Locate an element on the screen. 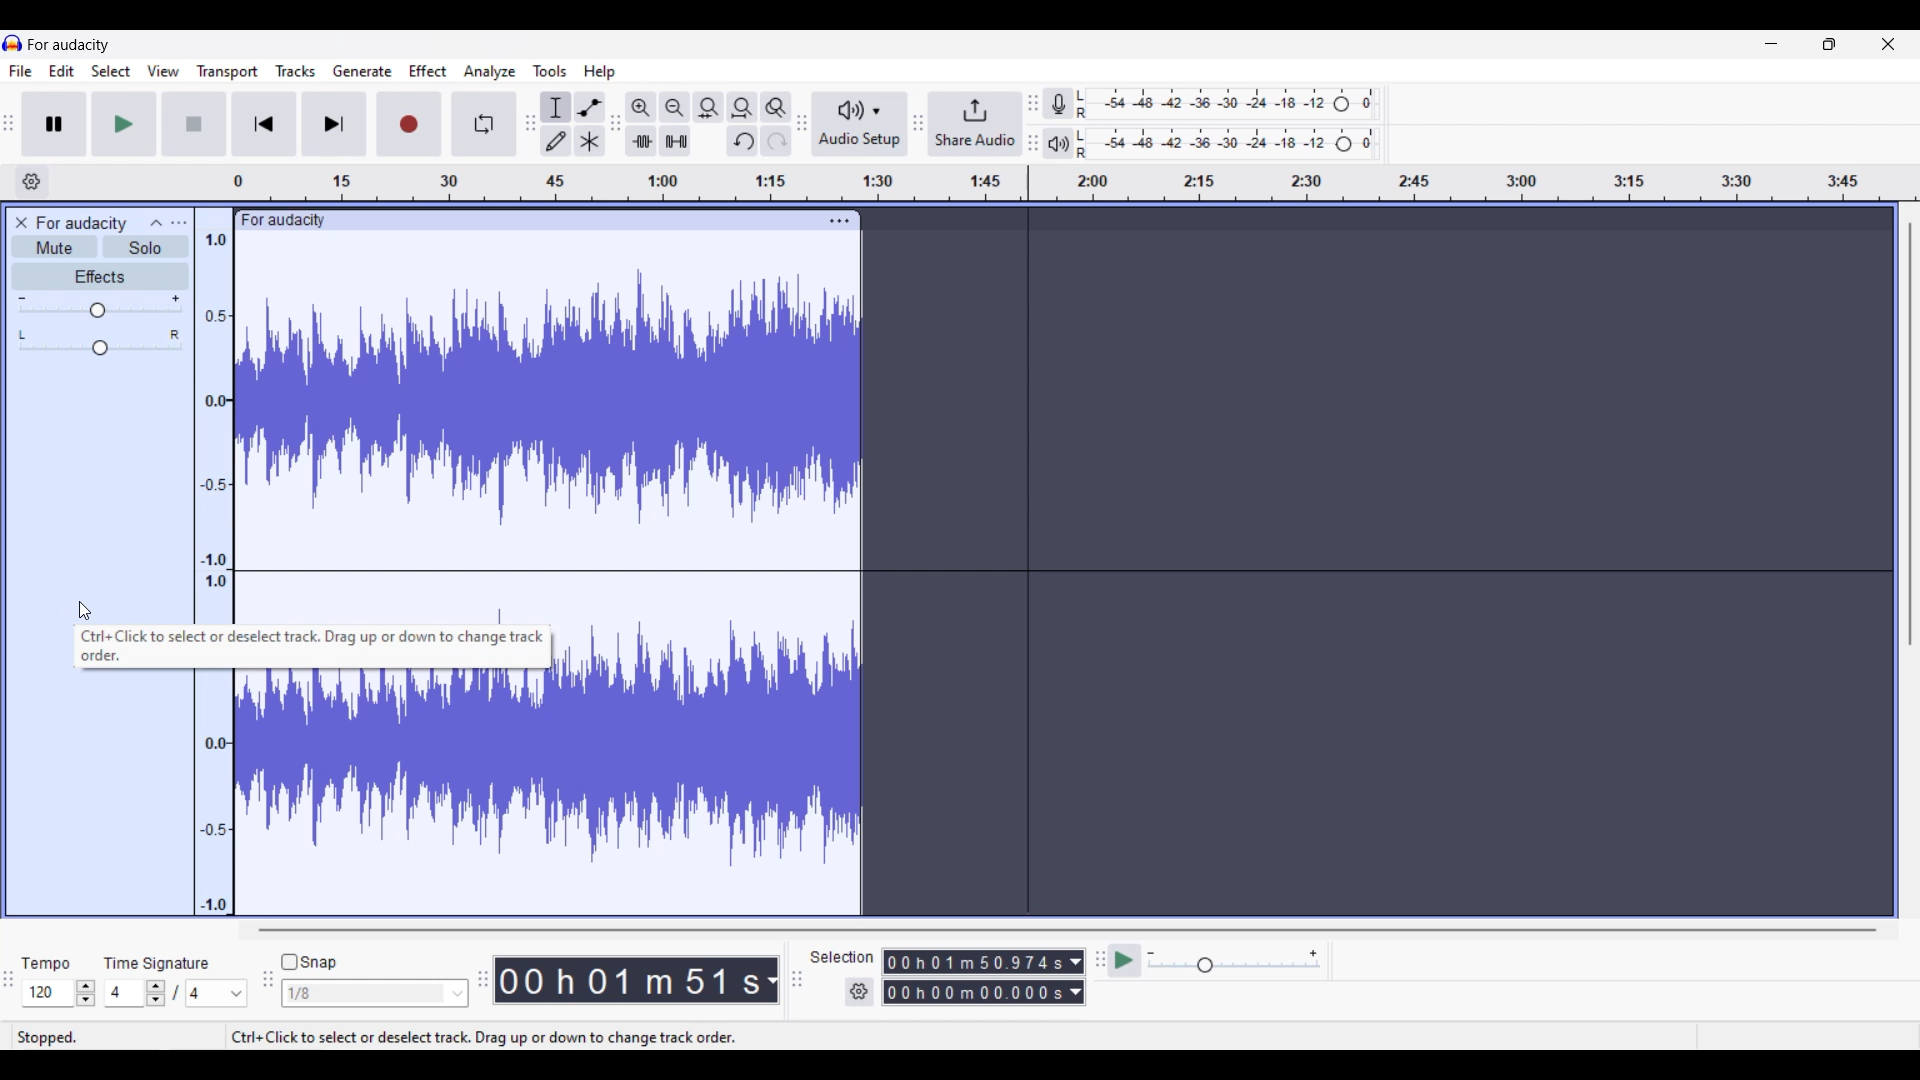  Mute is located at coordinates (55, 247).